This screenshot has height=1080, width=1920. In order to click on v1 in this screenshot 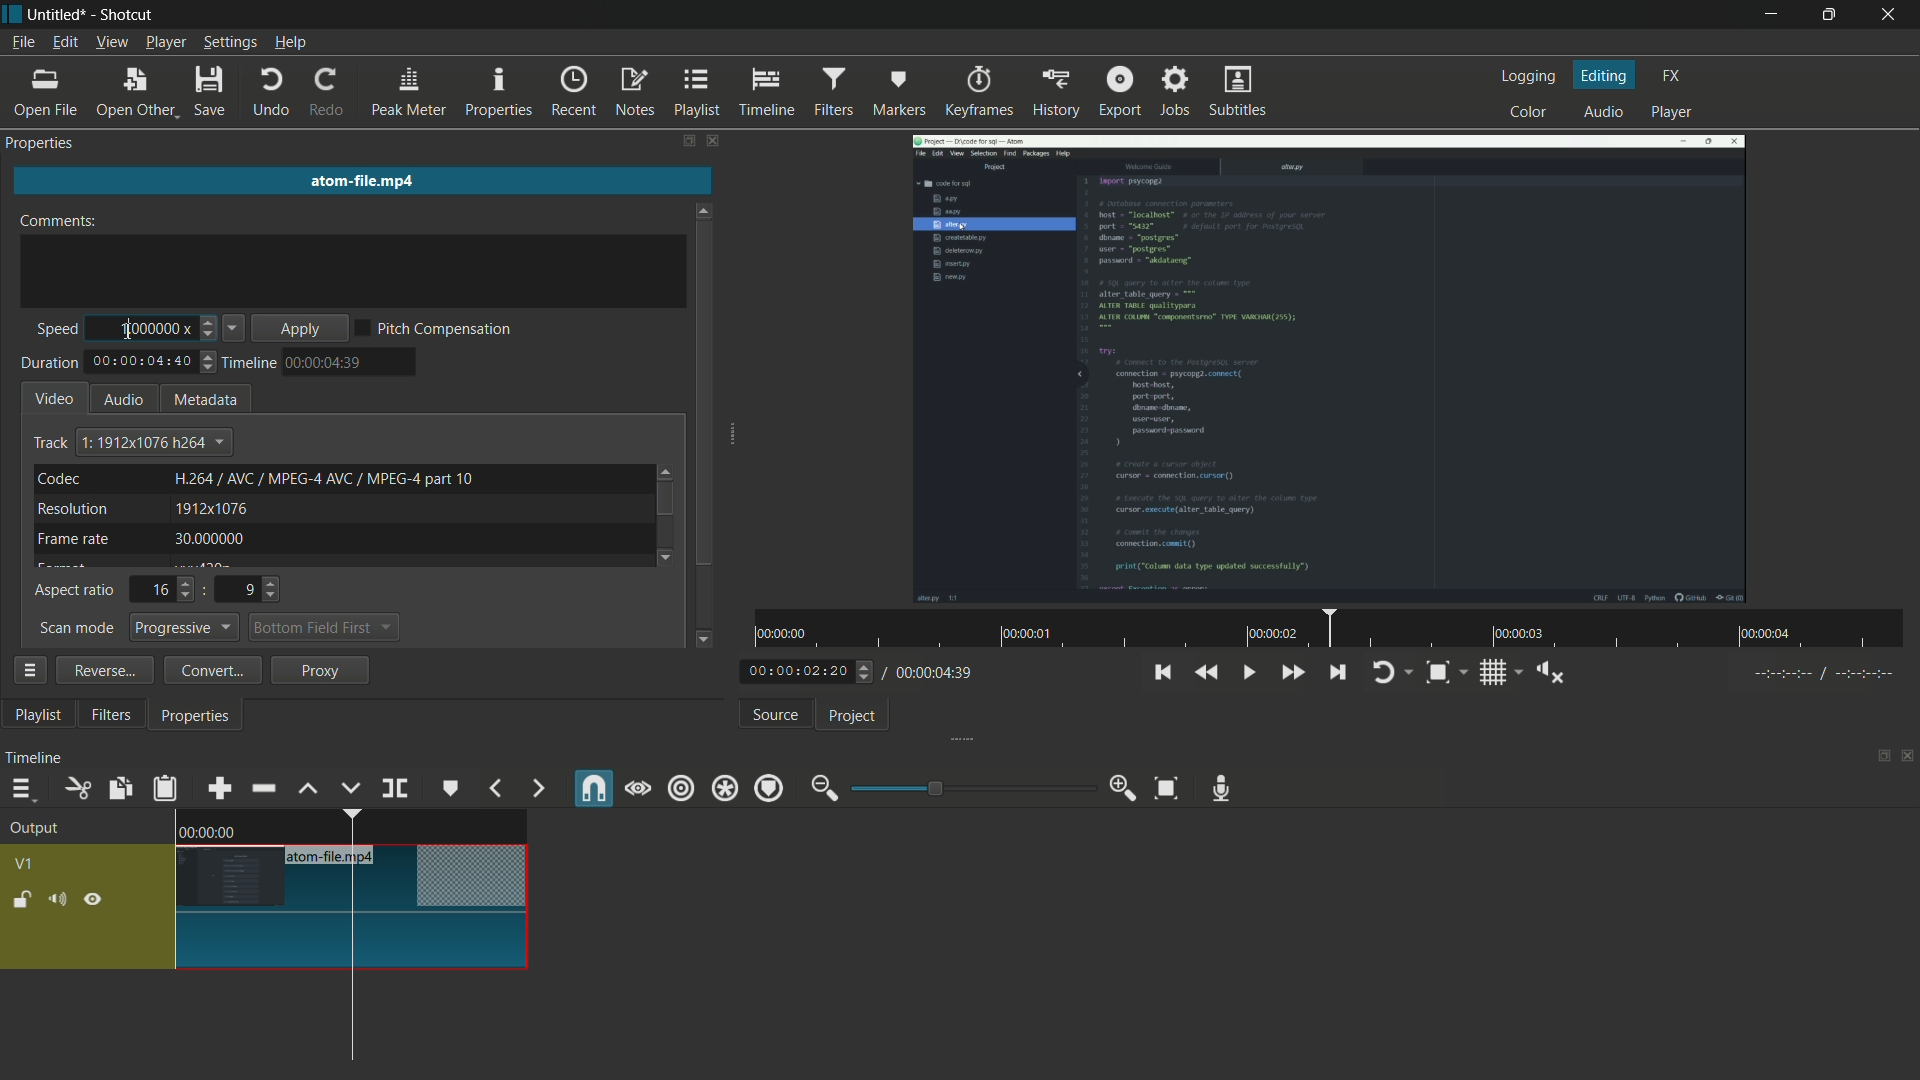, I will do `click(23, 867)`.